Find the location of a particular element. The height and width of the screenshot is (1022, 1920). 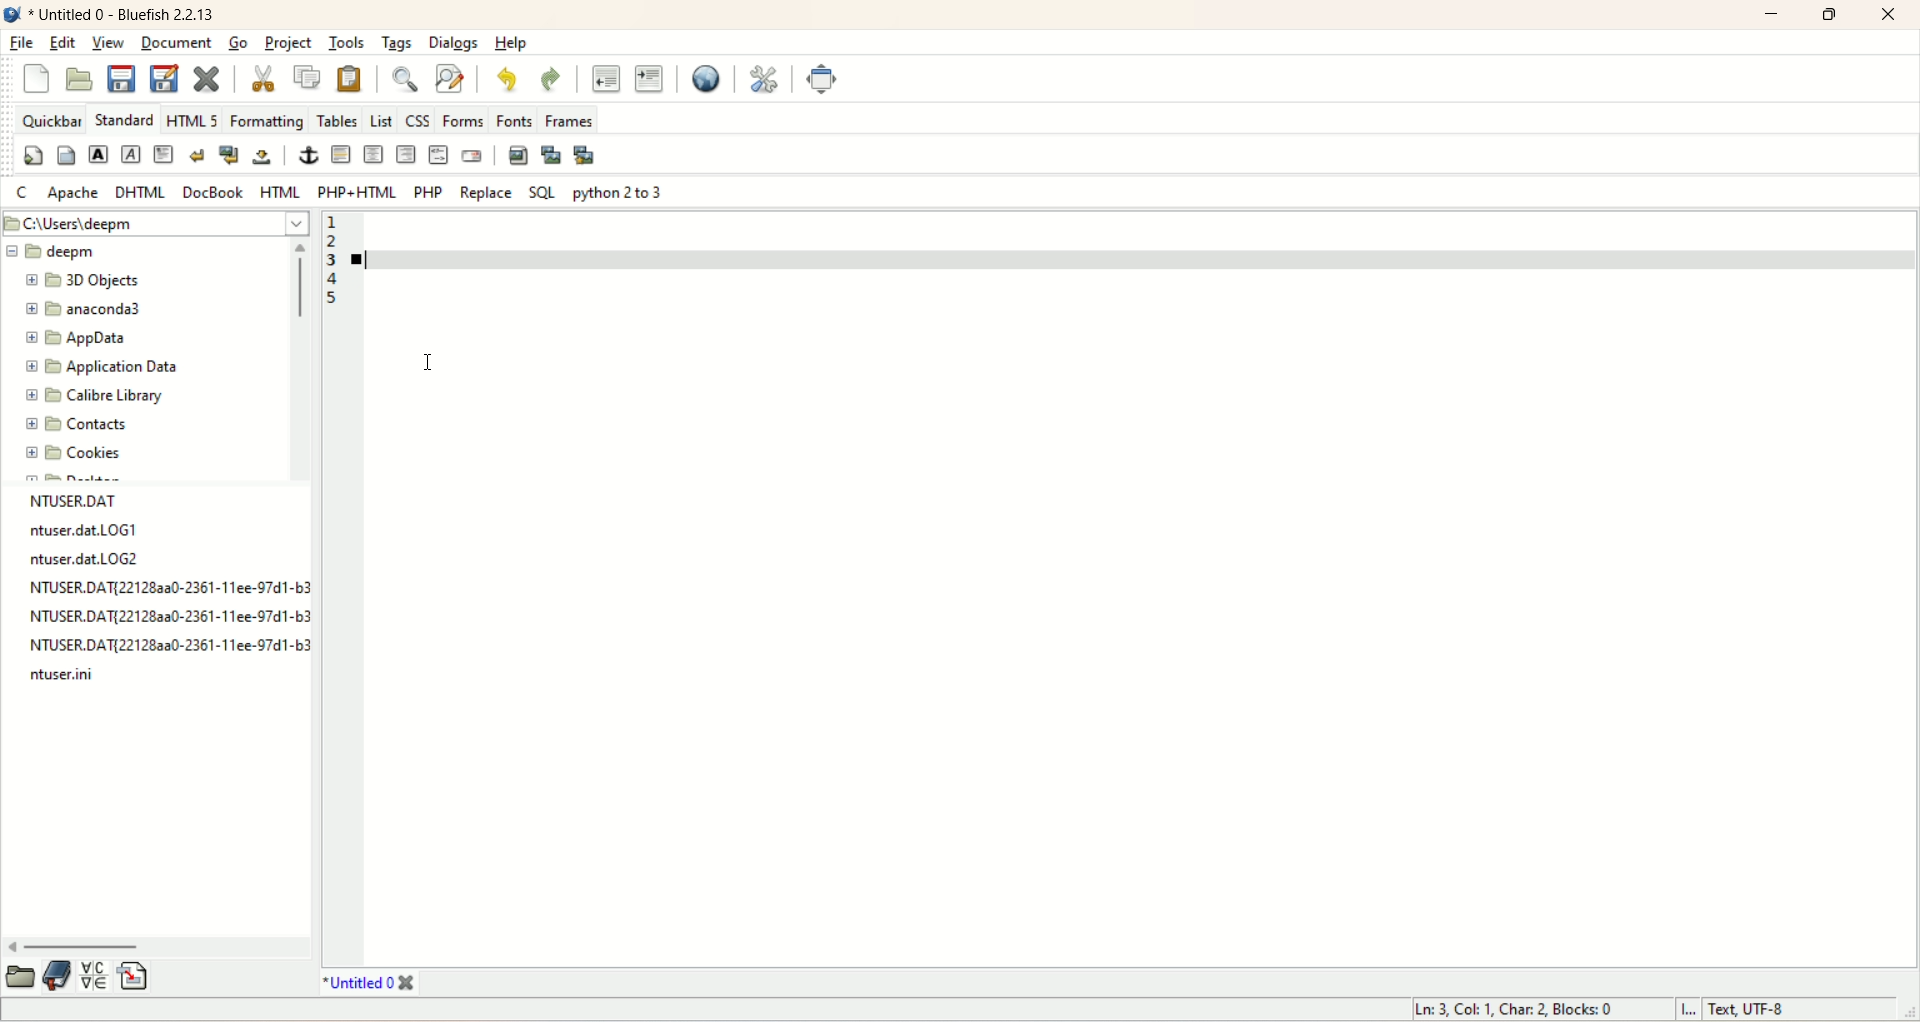

documentation is located at coordinates (56, 979).